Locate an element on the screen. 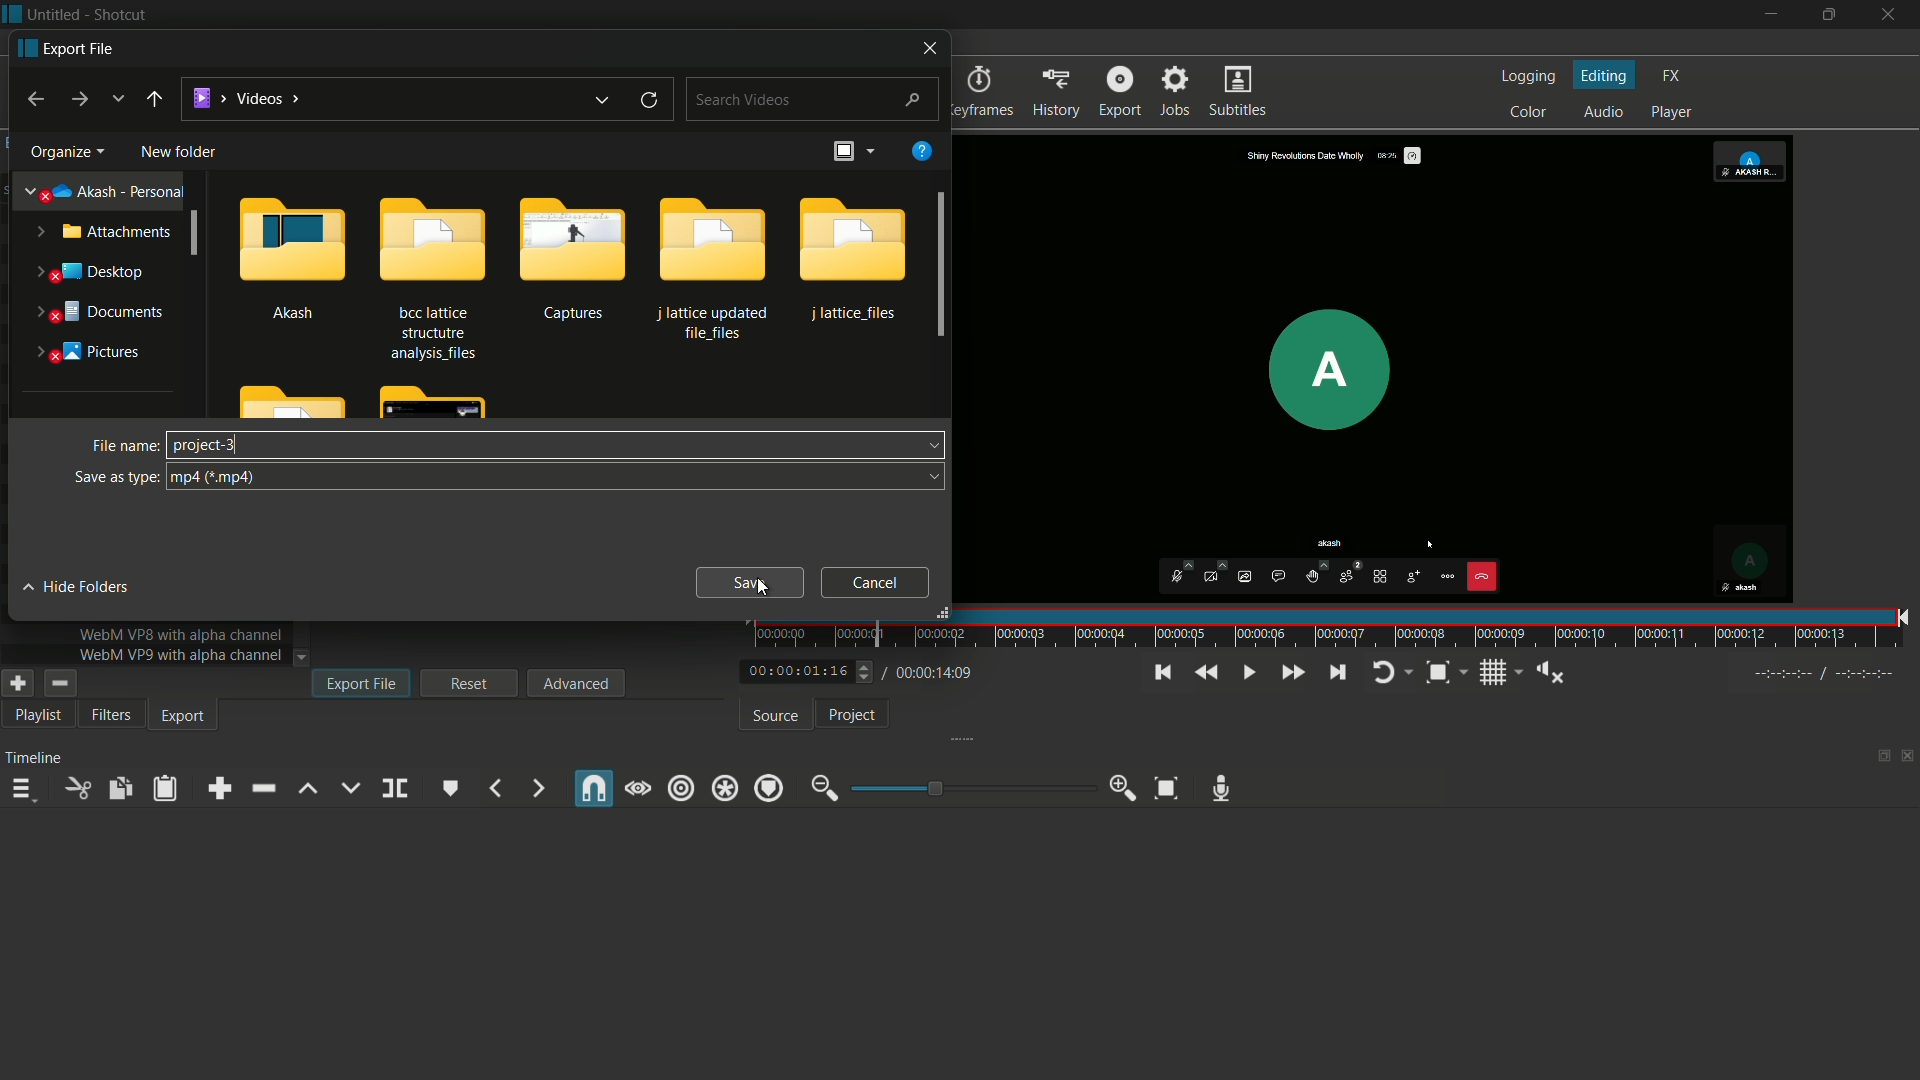 This screenshot has width=1920, height=1080. editing is located at coordinates (1604, 76).